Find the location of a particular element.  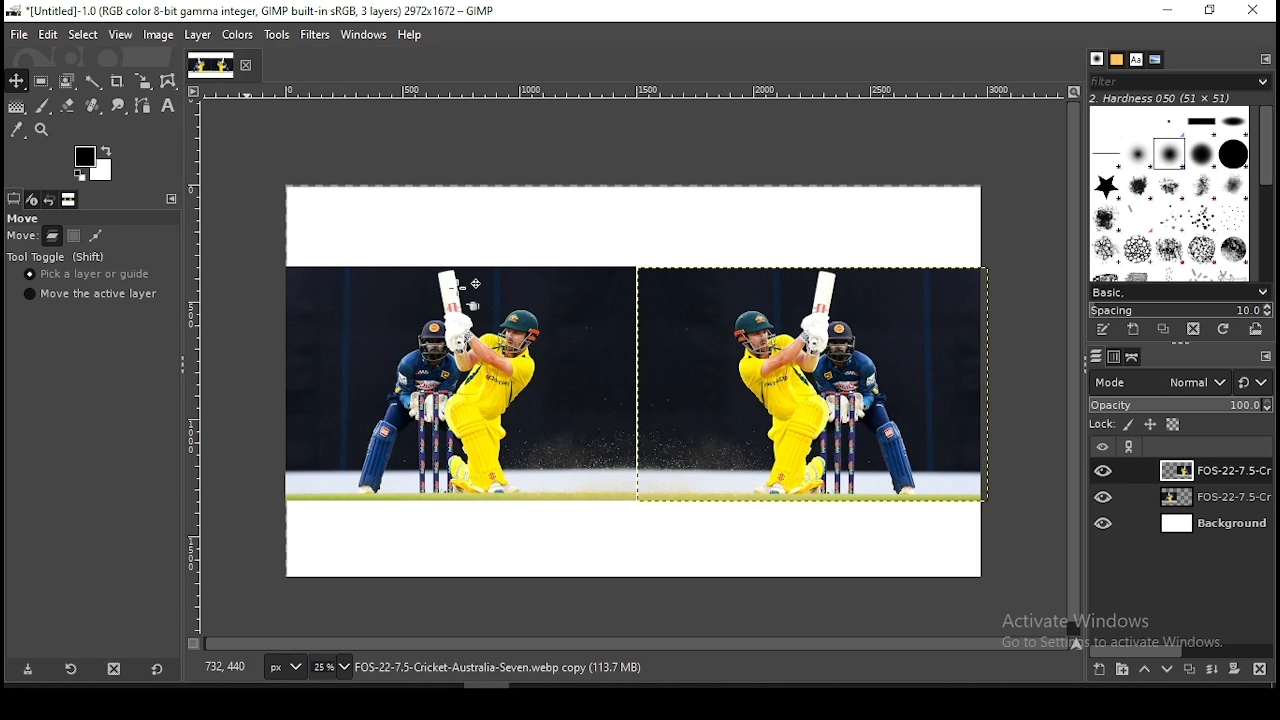

delete tool preset is located at coordinates (116, 668).